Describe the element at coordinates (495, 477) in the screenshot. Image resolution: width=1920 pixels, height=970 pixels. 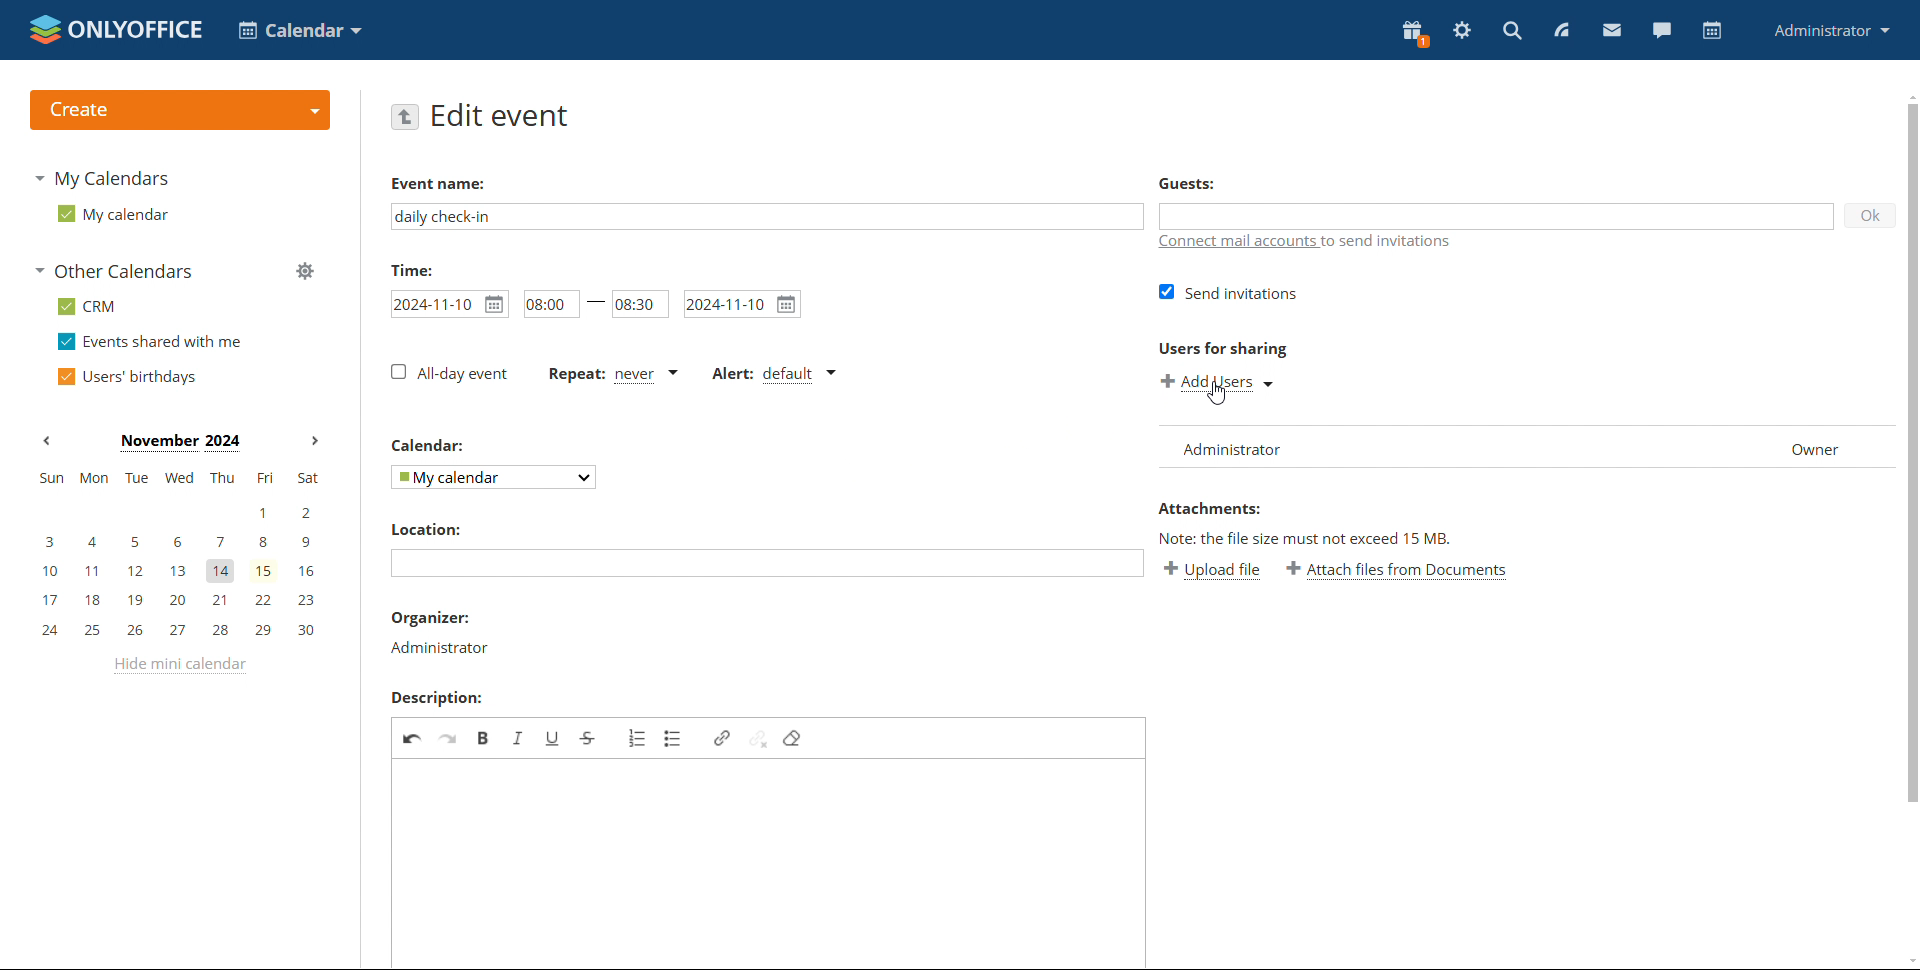
I see `select calendar` at that location.